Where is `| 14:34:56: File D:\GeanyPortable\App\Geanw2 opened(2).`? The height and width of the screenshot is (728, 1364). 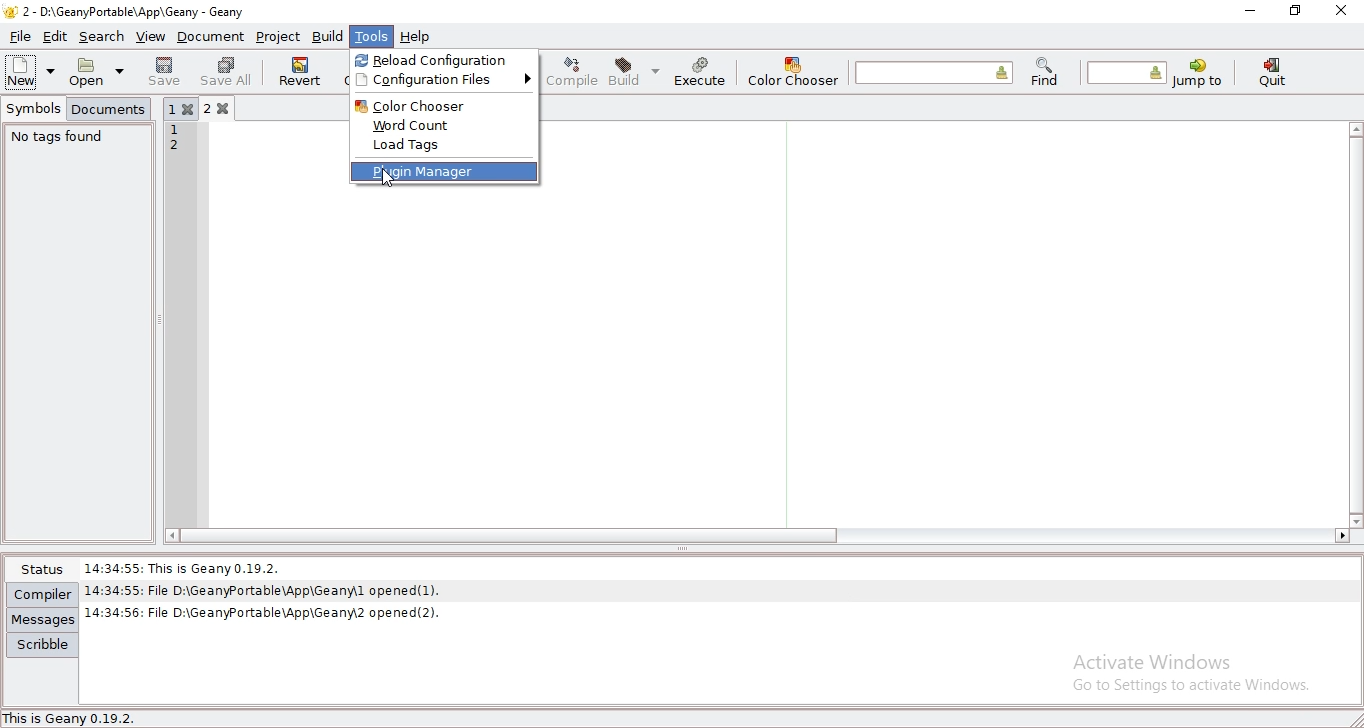 | 14:34:56: File D:\GeanyPortable\App\Geanw2 opened(2). is located at coordinates (265, 611).